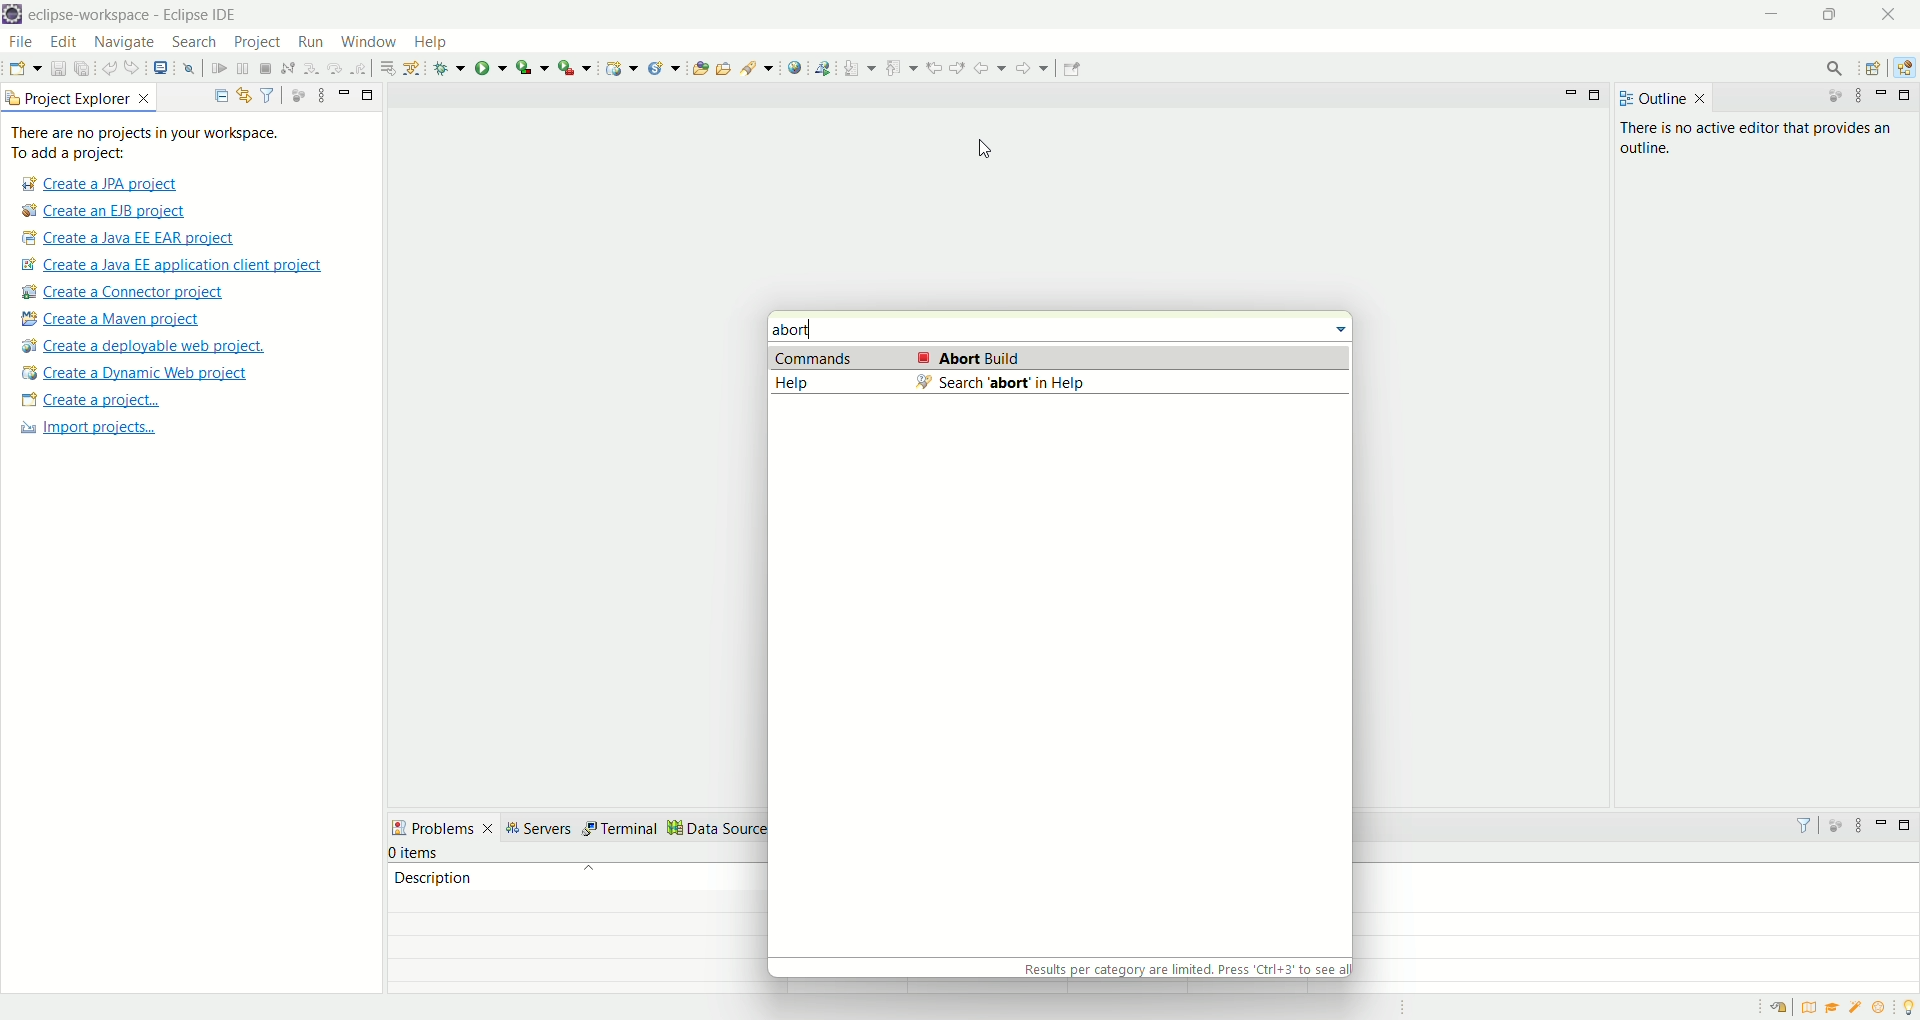 Image resolution: width=1920 pixels, height=1020 pixels. I want to click on Java EE, so click(1905, 68).